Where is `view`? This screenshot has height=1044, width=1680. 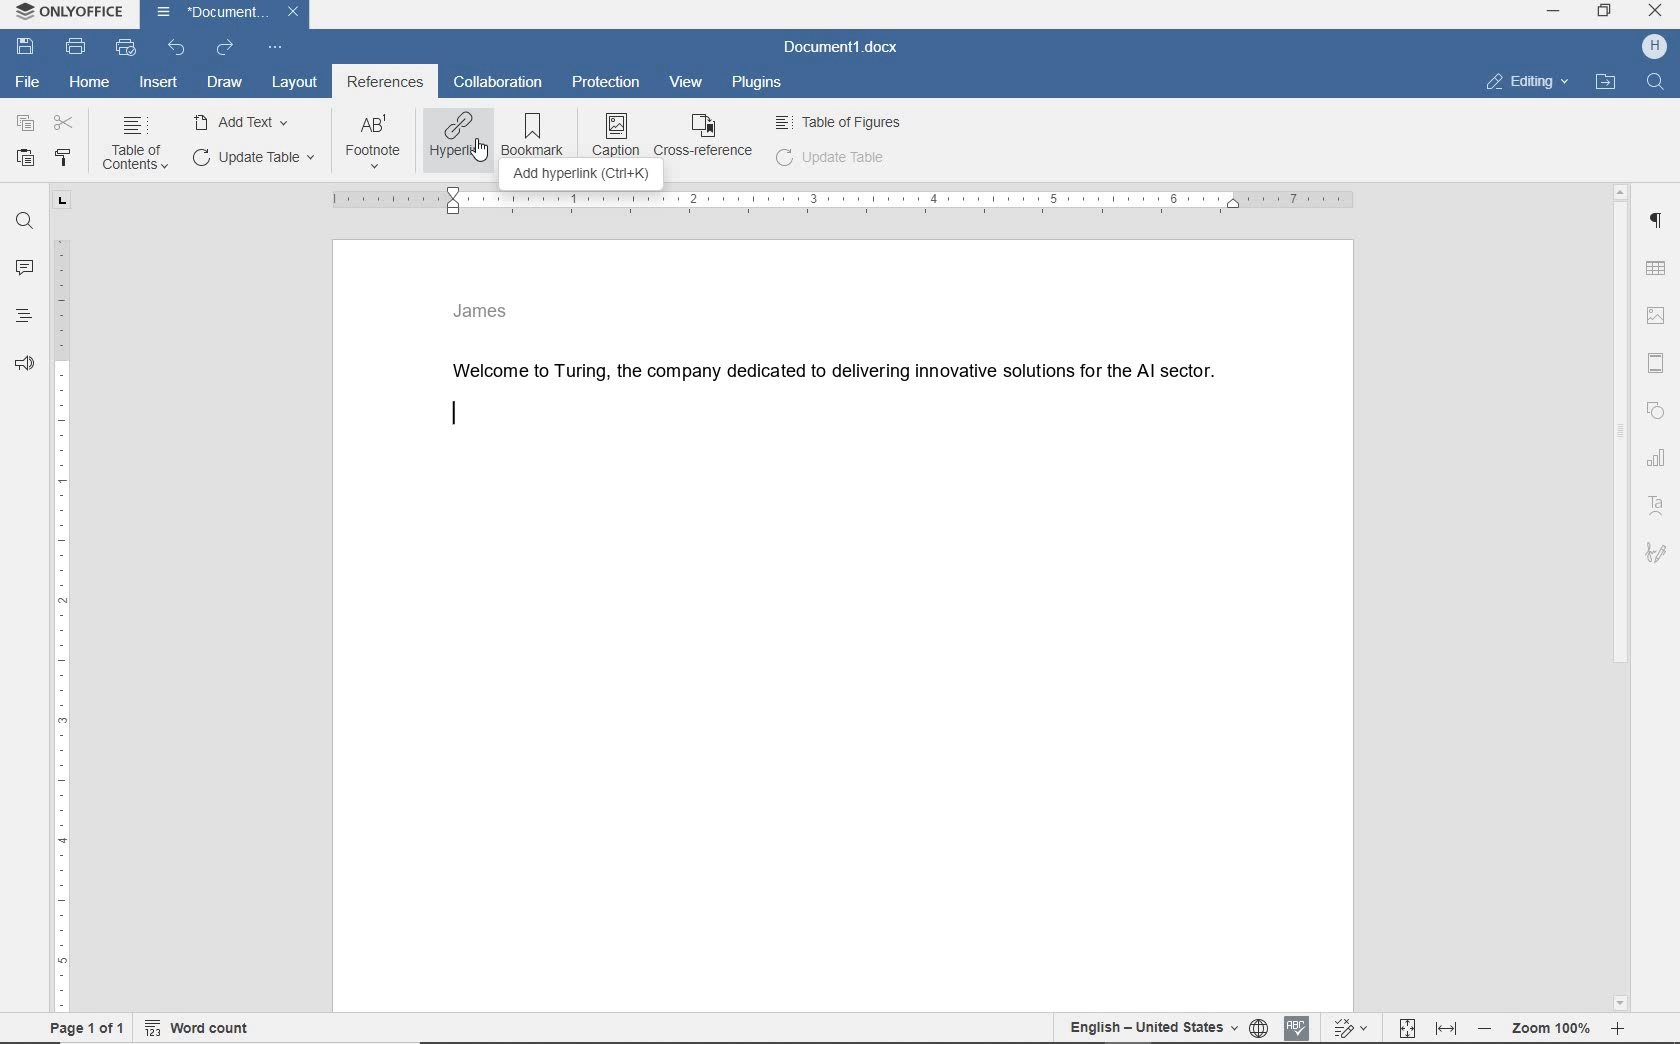 view is located at coordinates (683, 83).